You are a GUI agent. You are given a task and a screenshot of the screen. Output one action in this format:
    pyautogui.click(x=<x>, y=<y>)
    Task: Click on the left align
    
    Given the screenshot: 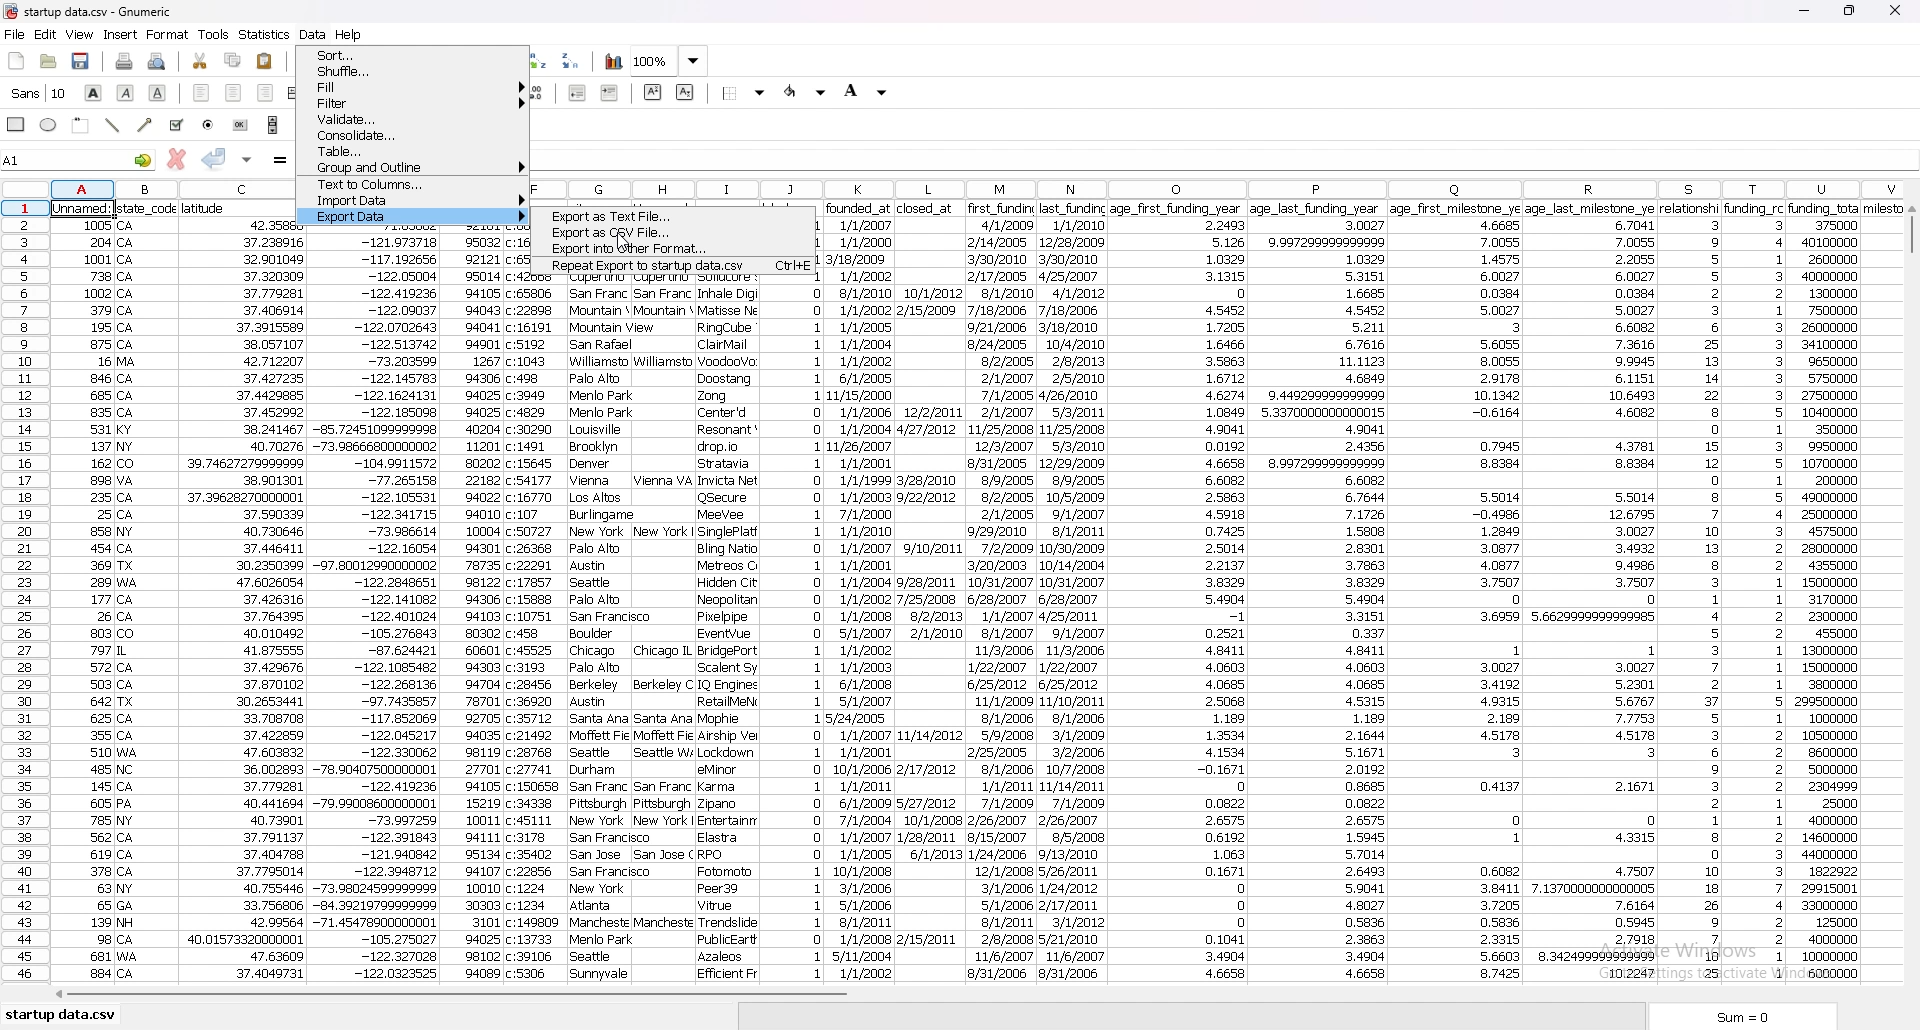 What is the action you would take?
    pyautogui.click(x=202, y=93)
    